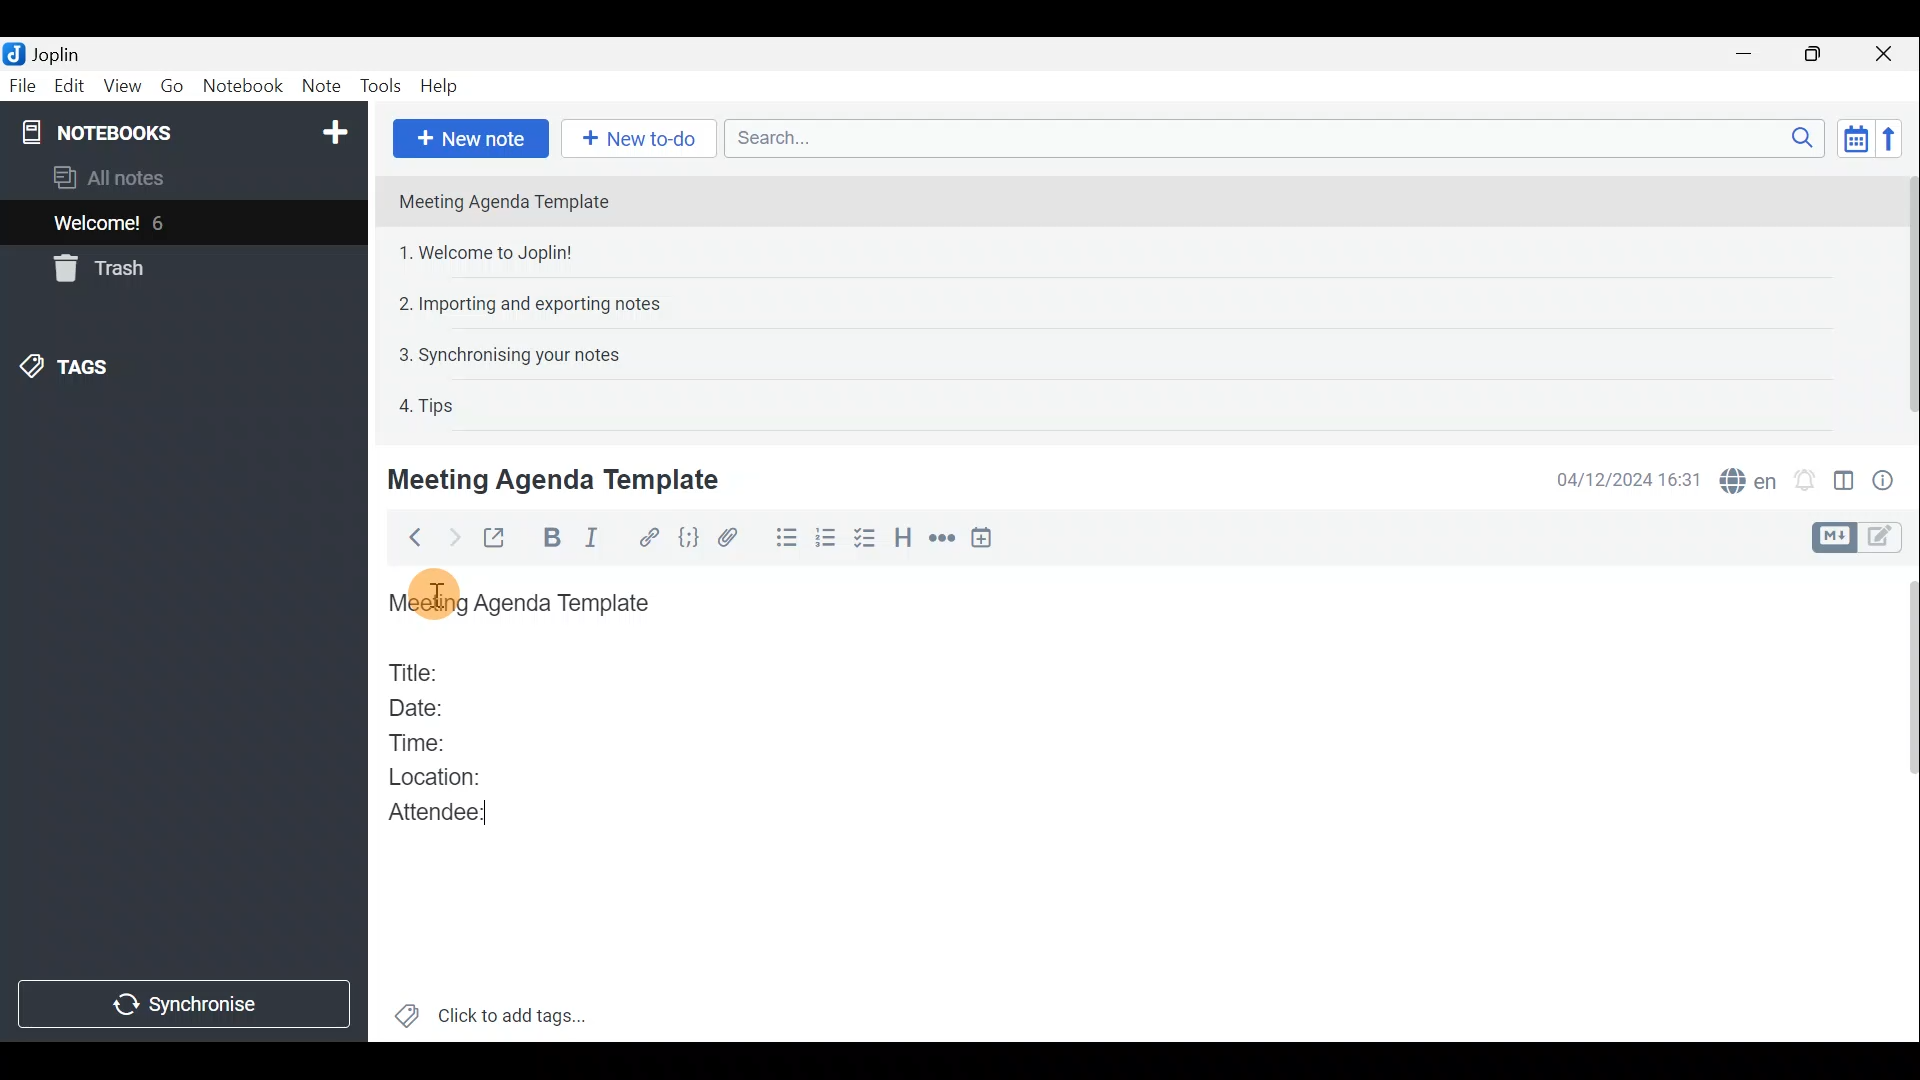  I want to click on Toggle editors, so click(1831, 538).